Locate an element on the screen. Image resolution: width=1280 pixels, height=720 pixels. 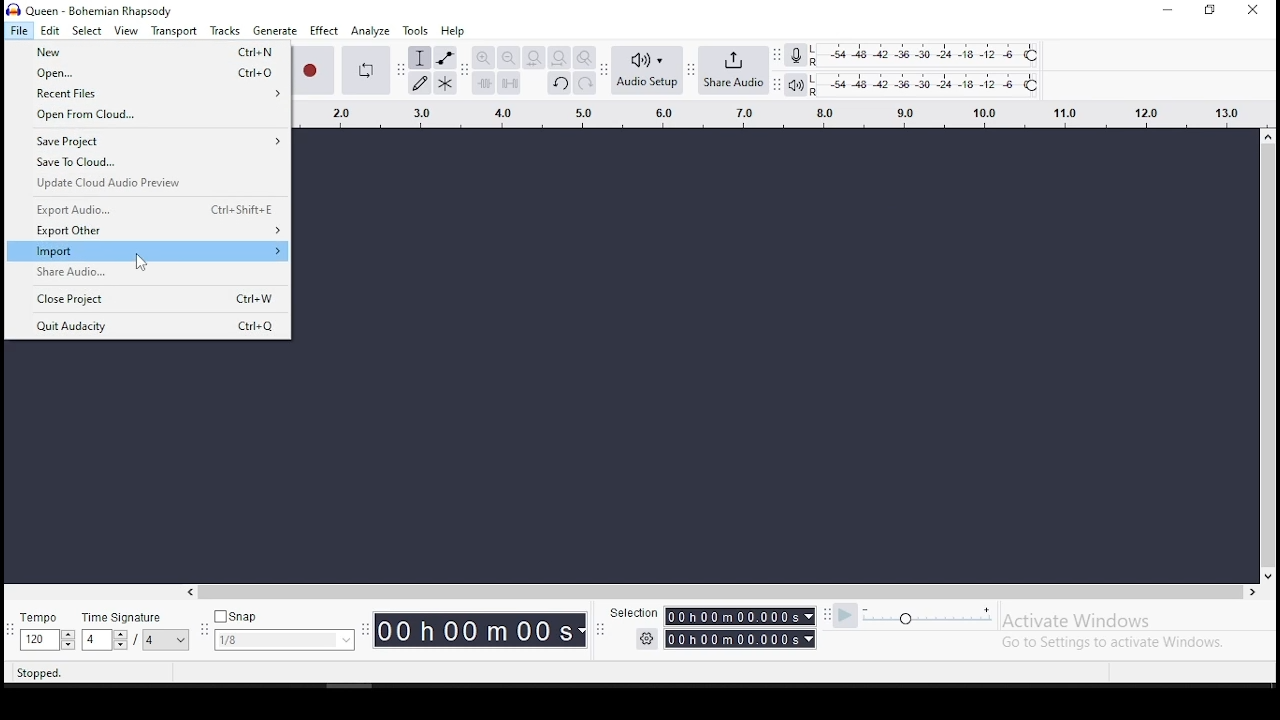
settings is located at coordinates (646, 639).